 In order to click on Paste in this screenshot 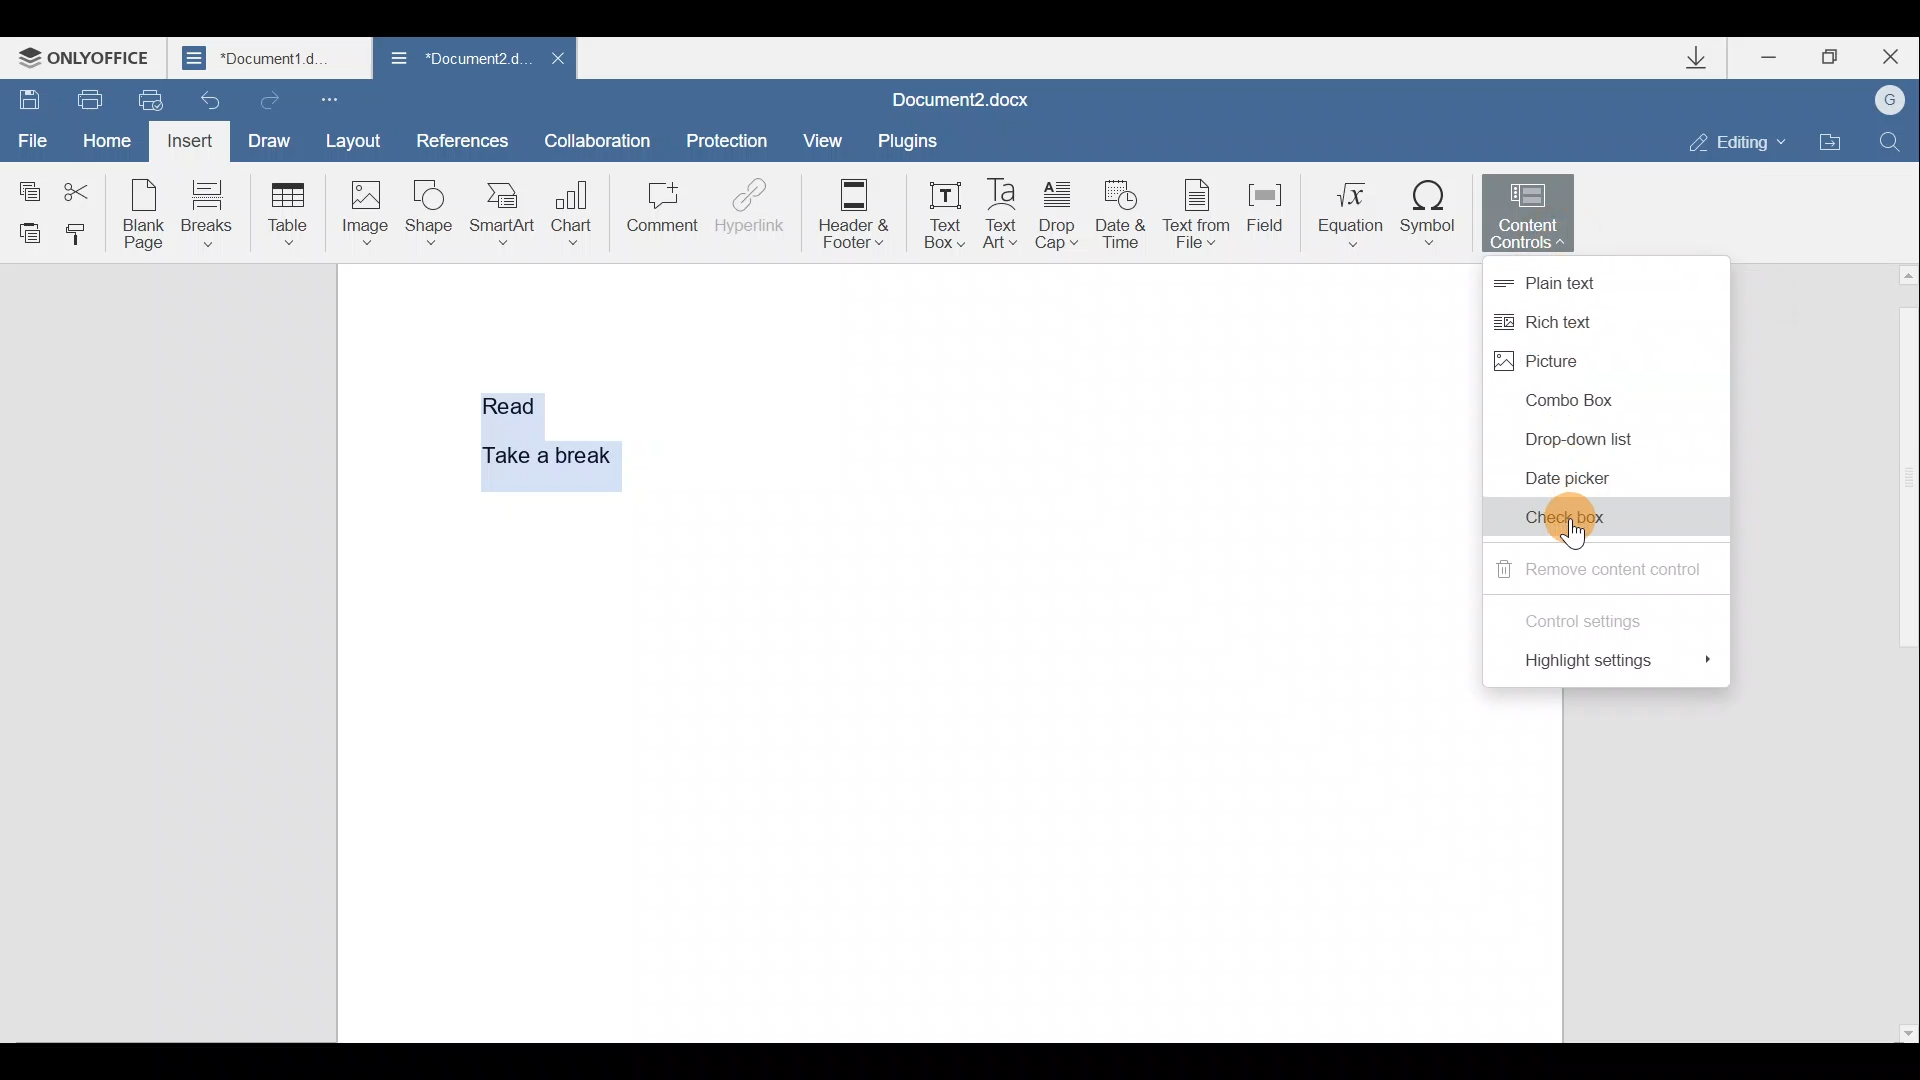, I will do `click(26, 232)`.